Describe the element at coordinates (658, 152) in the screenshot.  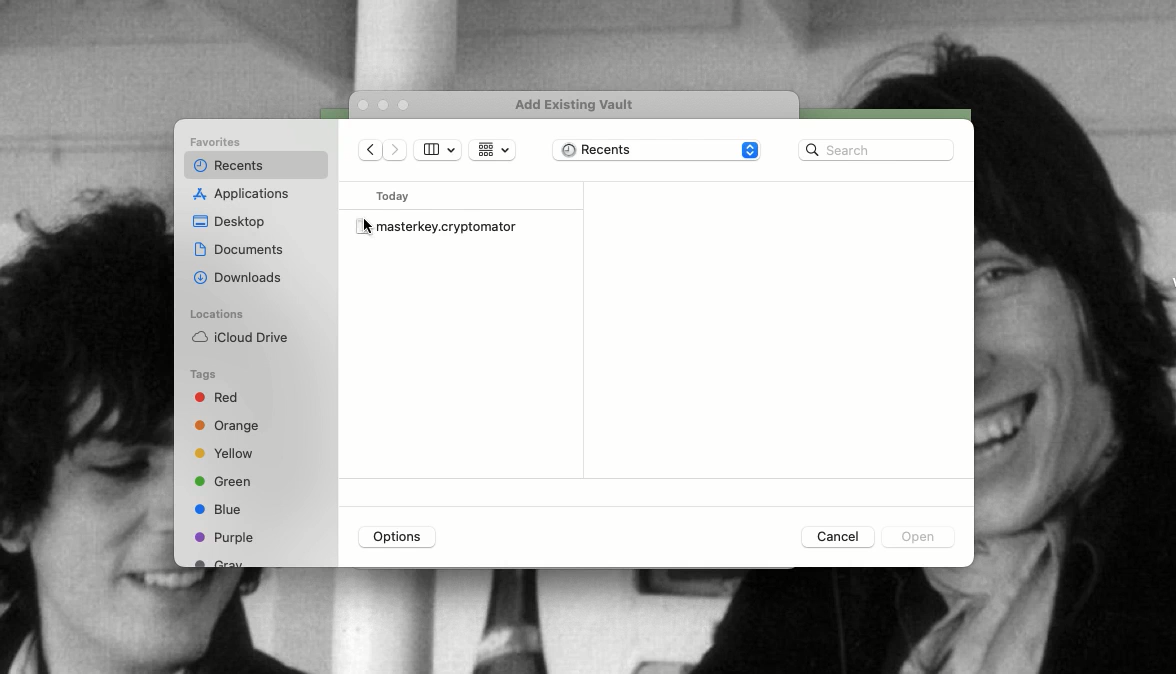
I see `Recents` at that location.